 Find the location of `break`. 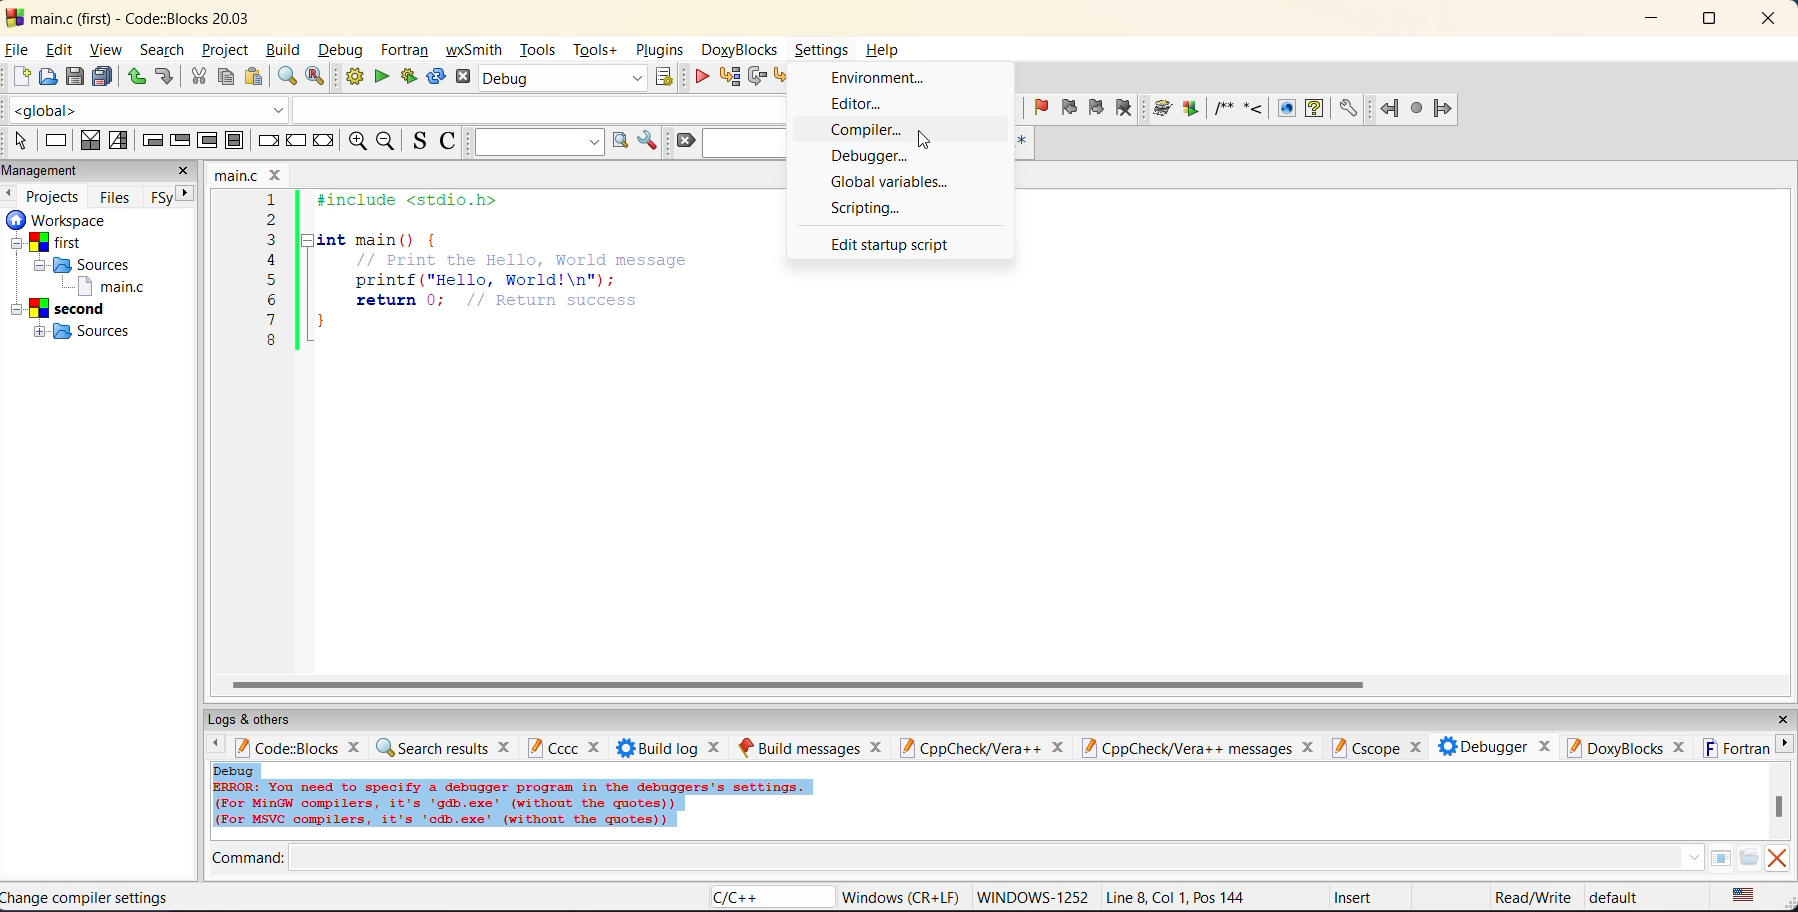

break is located at coordinates (266, 139).